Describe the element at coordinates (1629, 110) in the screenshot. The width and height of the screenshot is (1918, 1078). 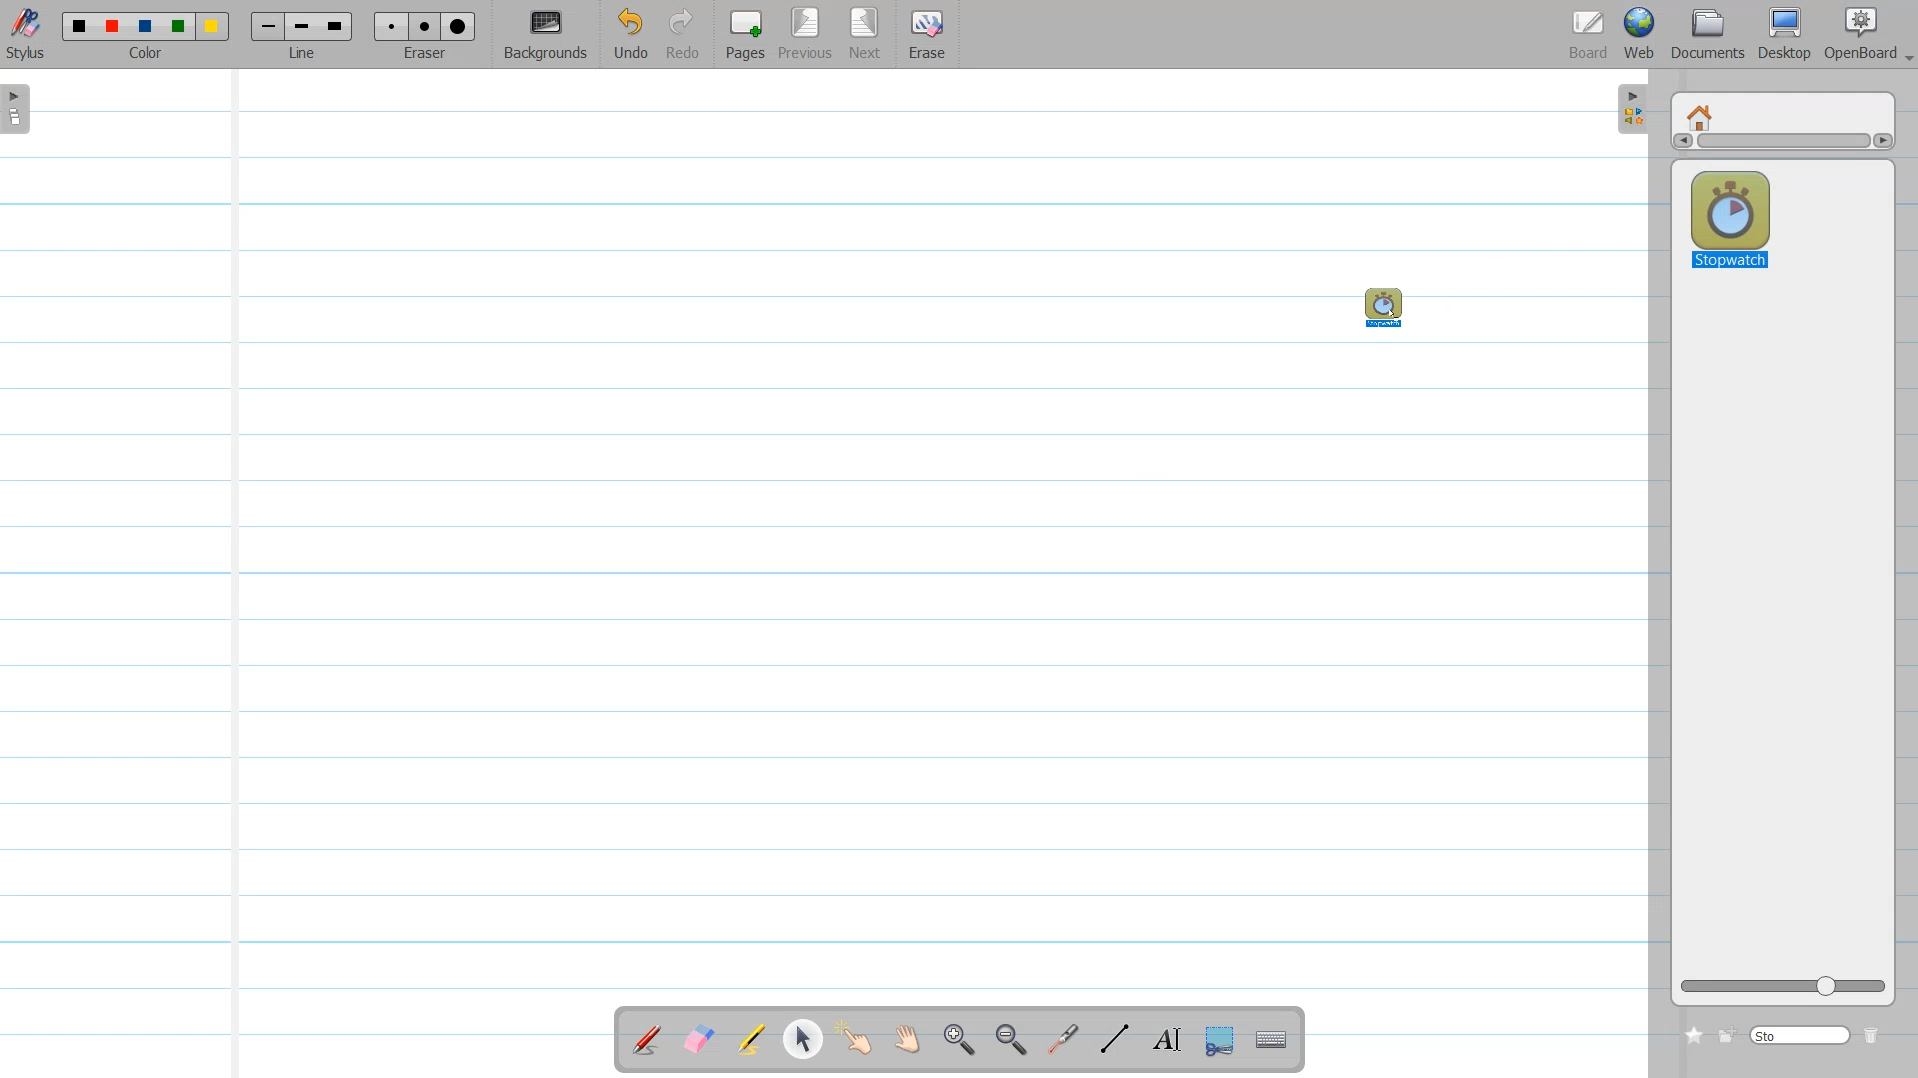
I see `Sidebar` at that location.